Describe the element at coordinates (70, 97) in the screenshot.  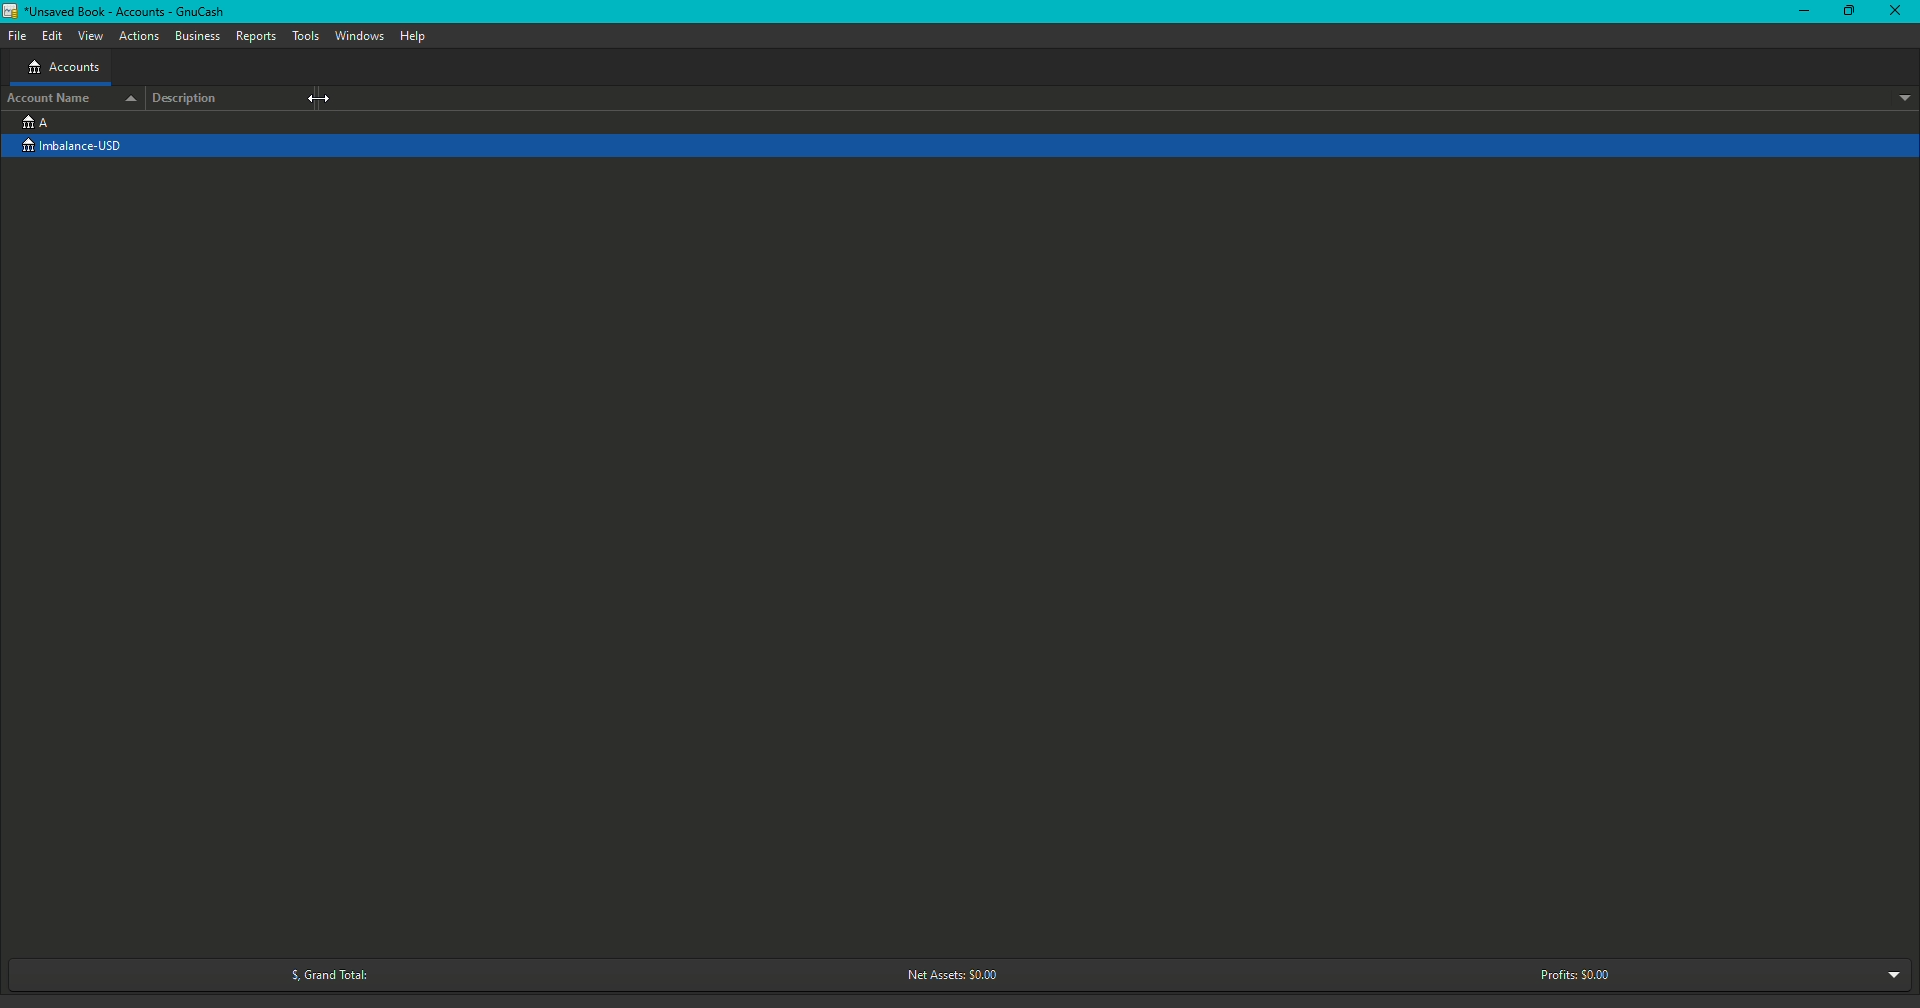
I see `Account Name` at that location.